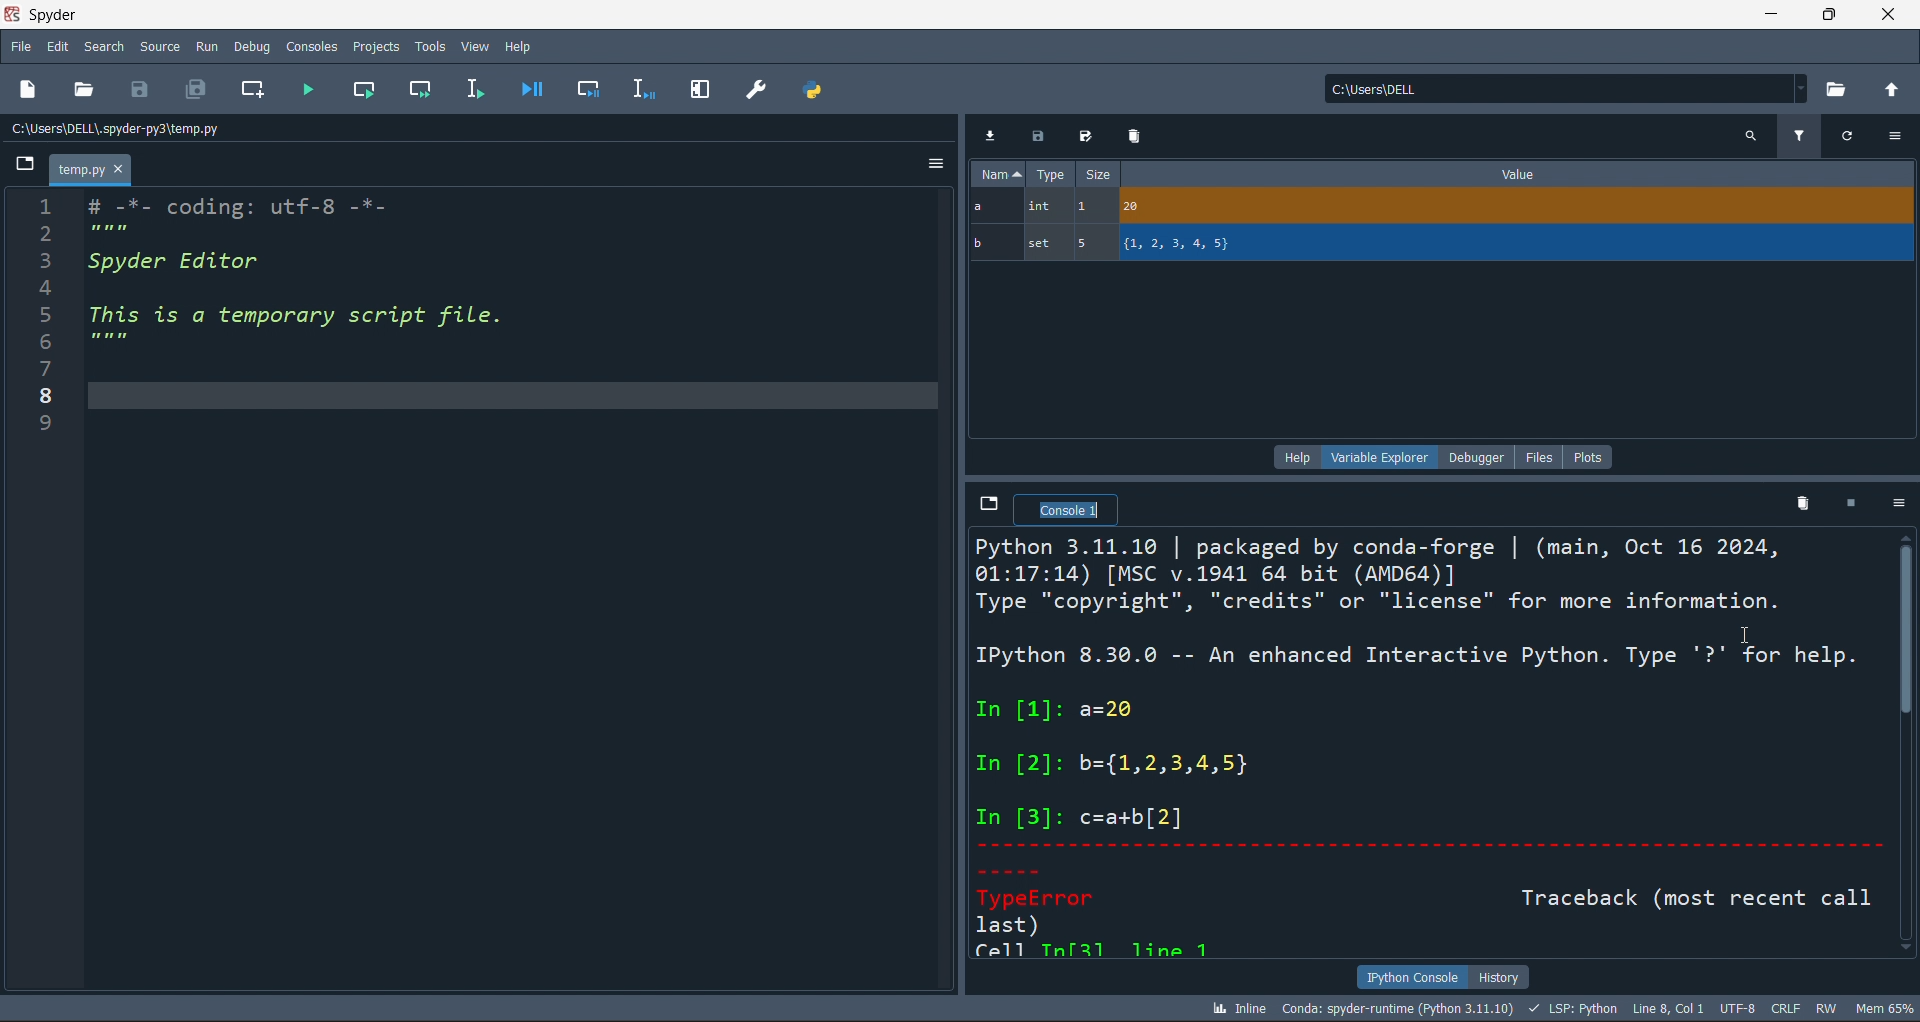 Image resolution: width=1920 pixels, height=1022 pixels. I want to click on c:\users\dell\.spyder-py3\temp.py, so click(171, 129).